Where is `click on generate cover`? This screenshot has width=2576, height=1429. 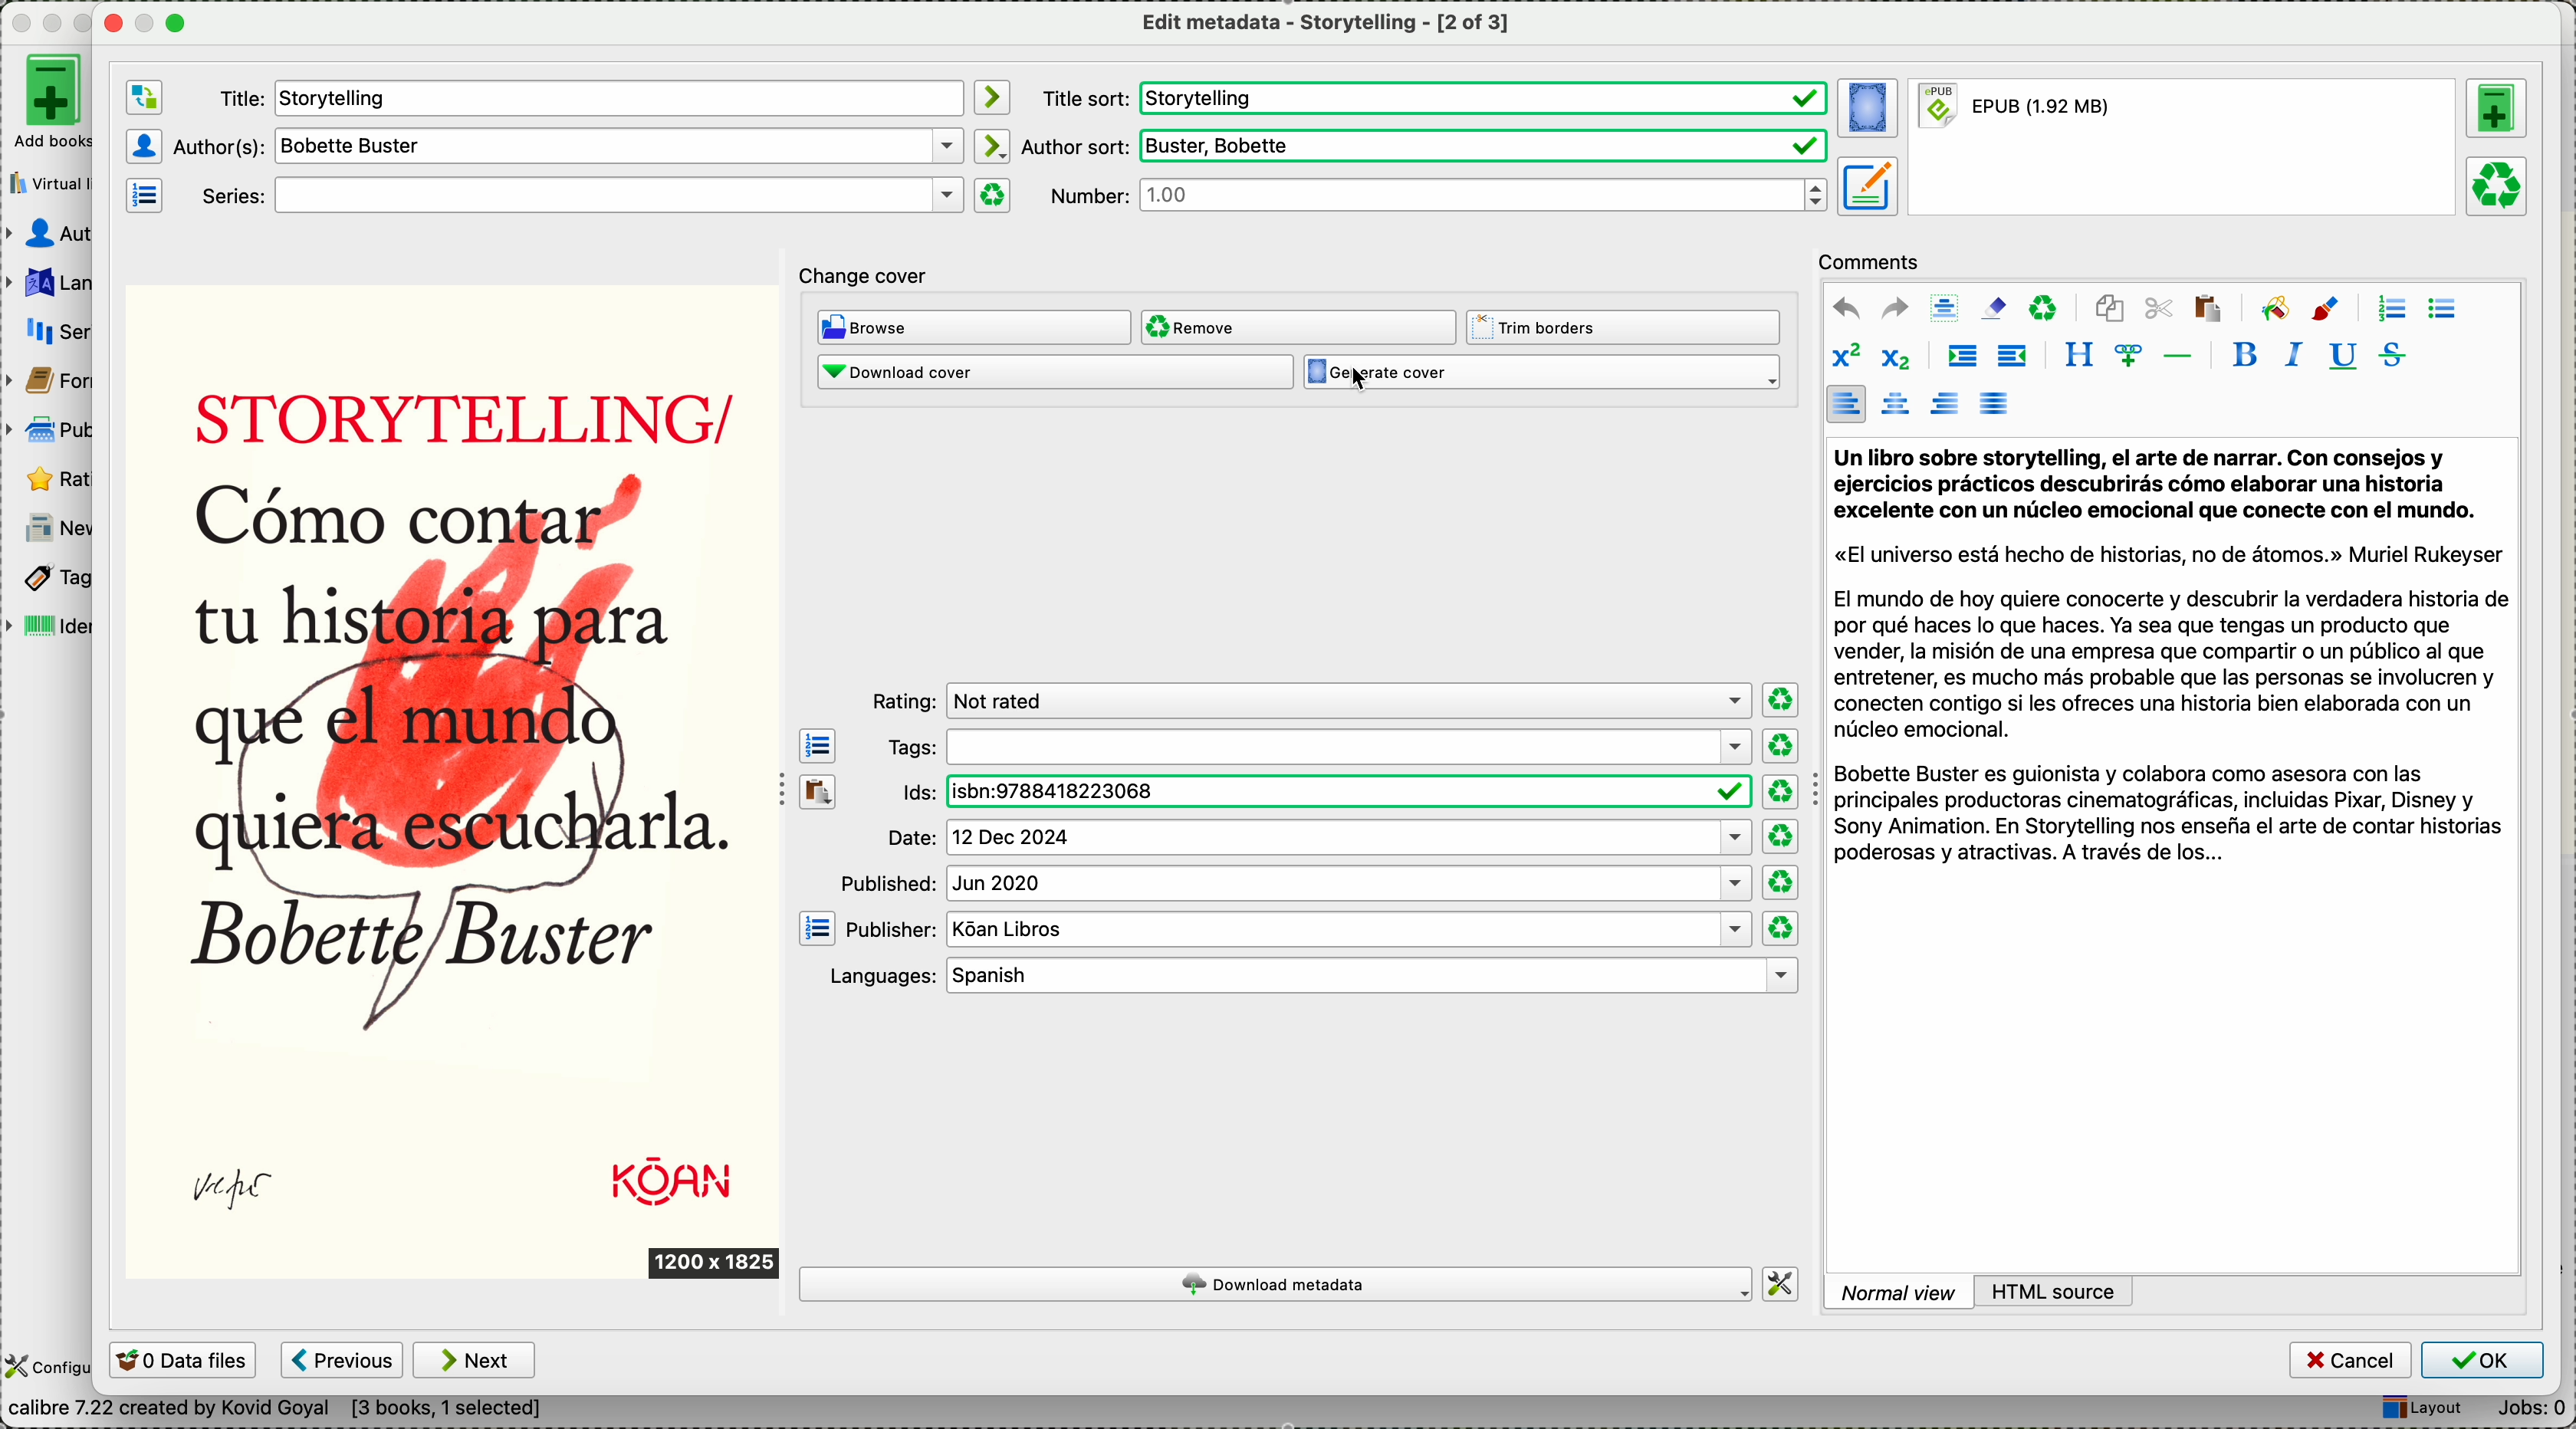 click on generate cover is located at coordinates (1549, 378).